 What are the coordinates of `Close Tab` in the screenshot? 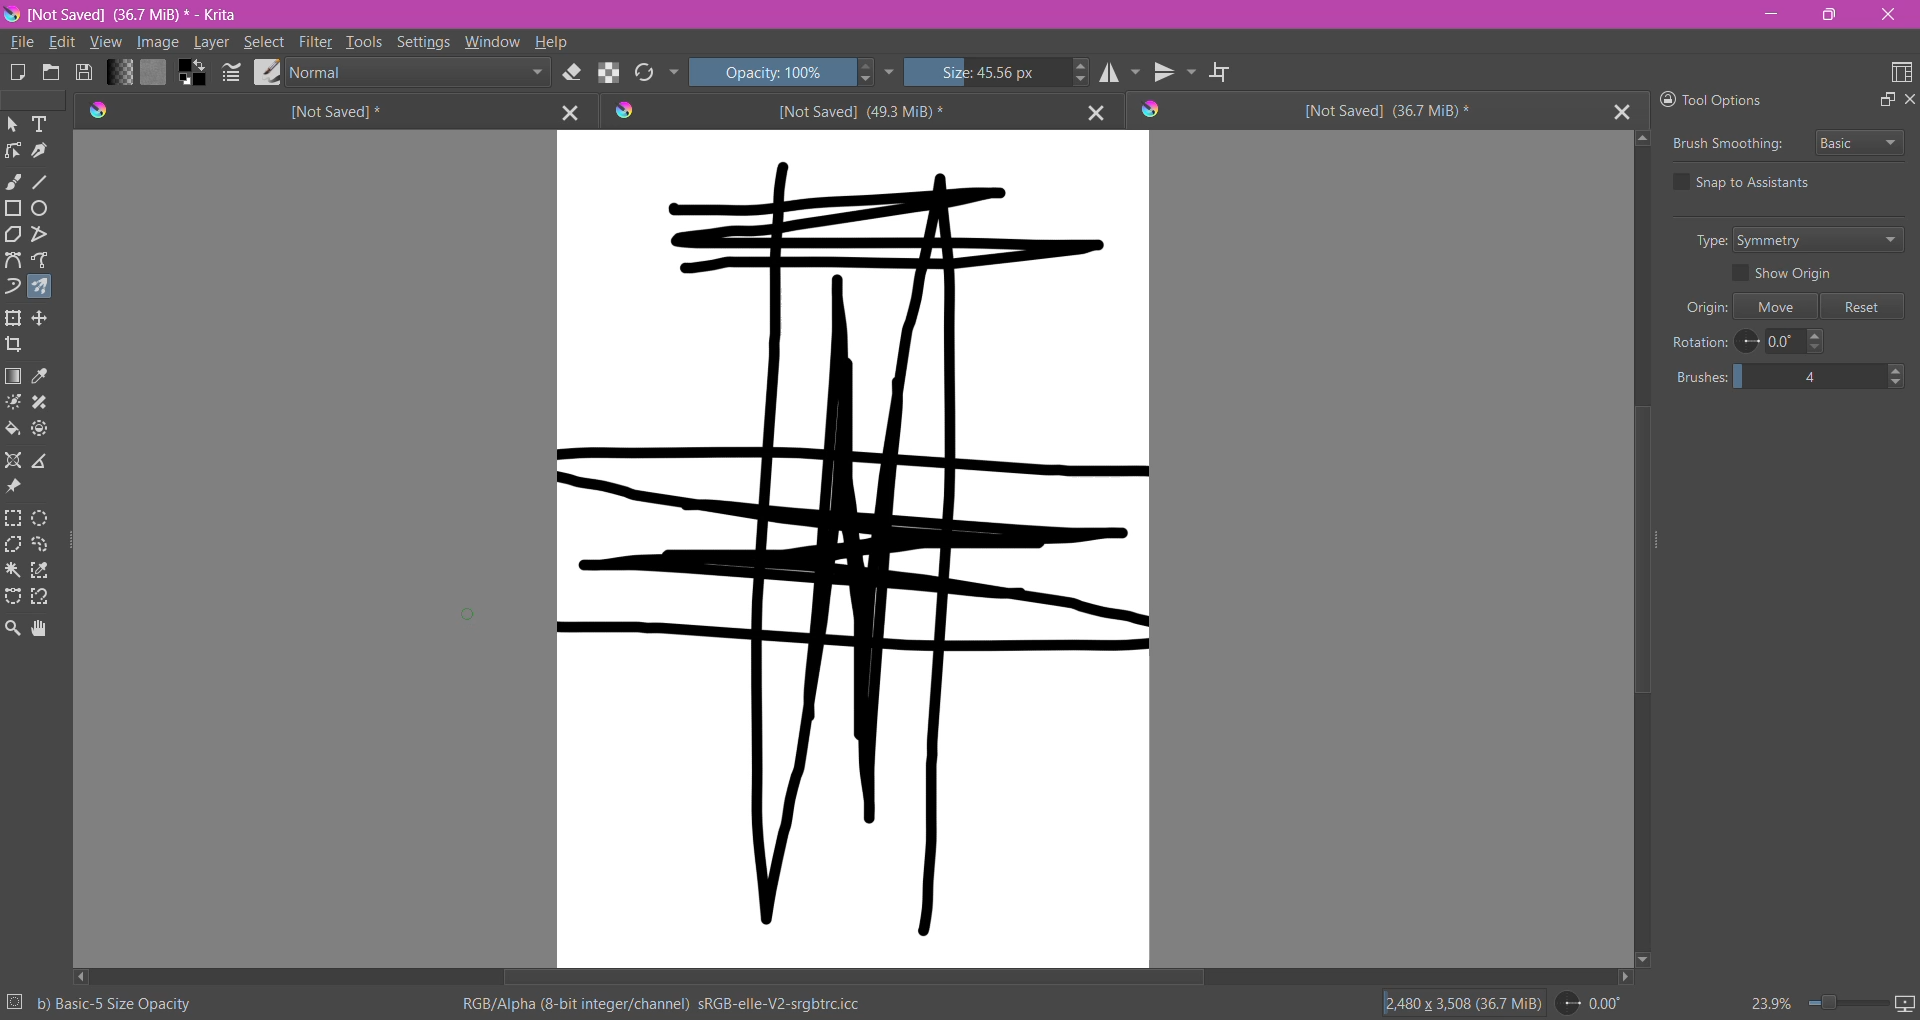 It's located at (1091, 111).